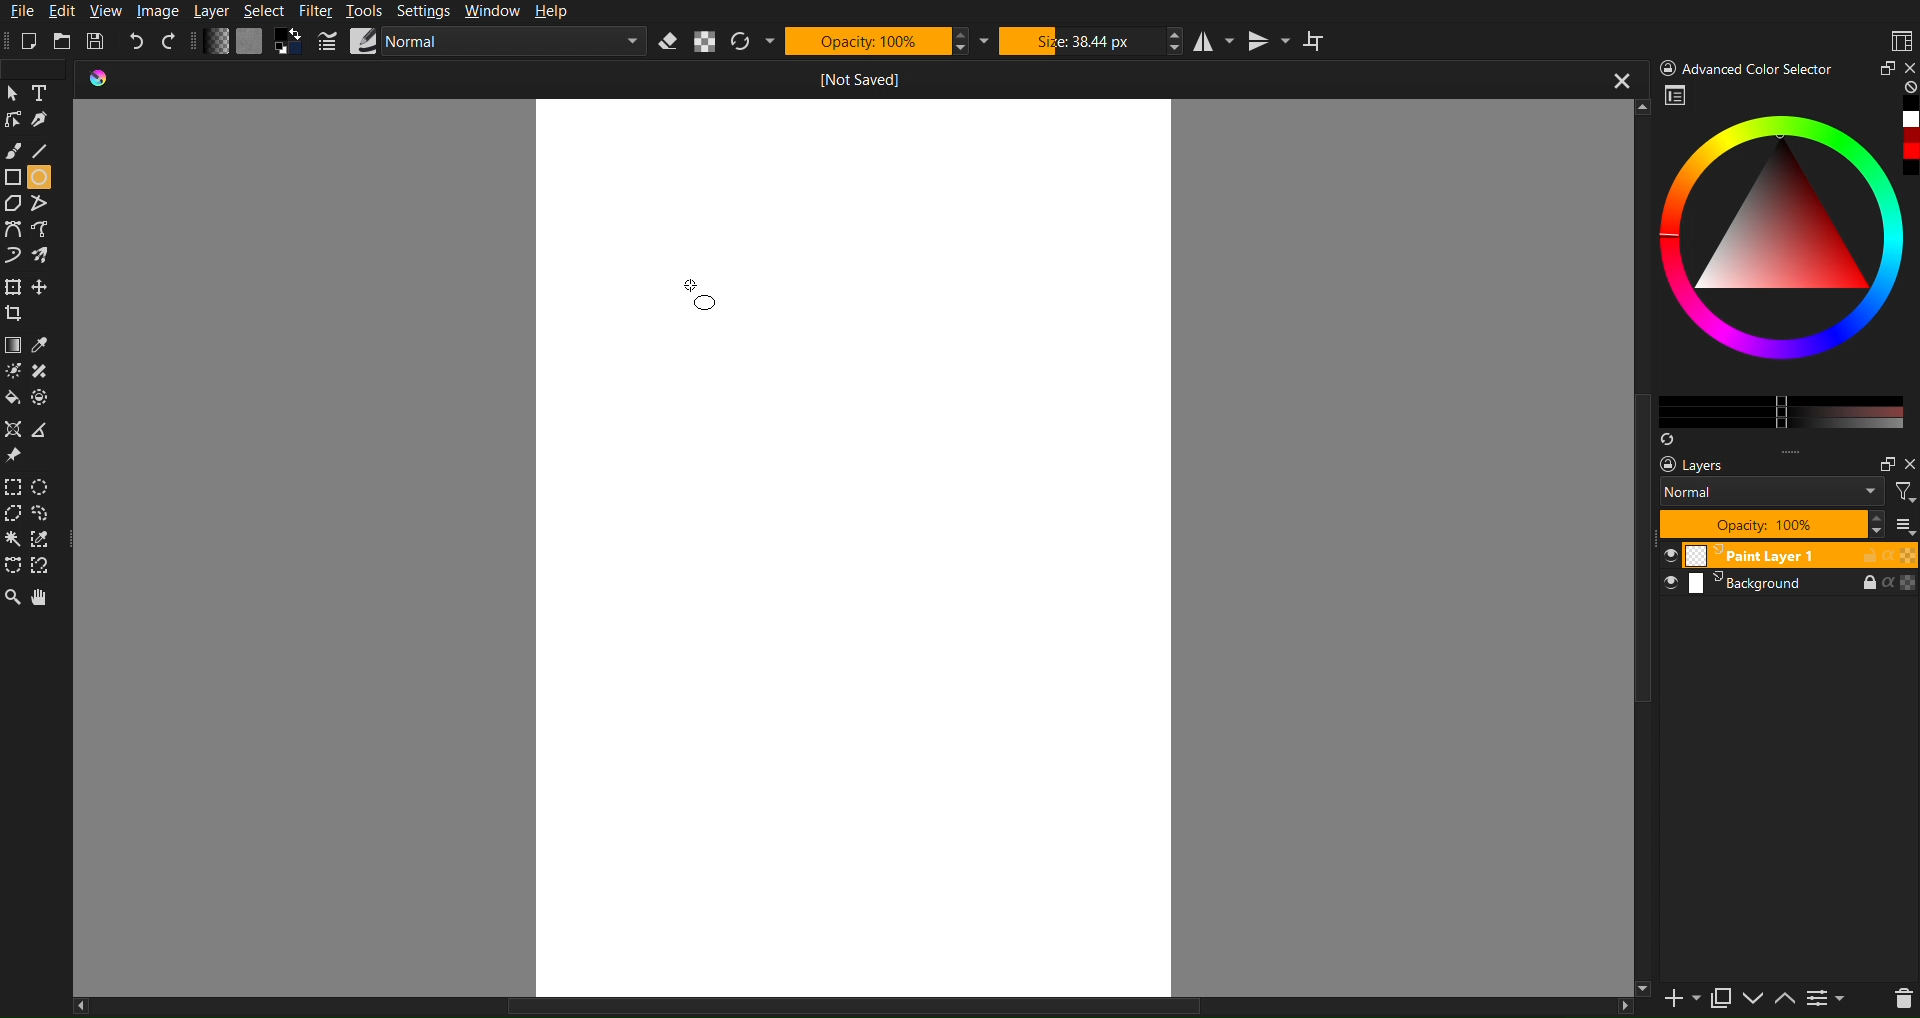 The width and height of the screenshot is (1920, 1018). What do you see at coordinates (43, 430) in the screenshot?
I see `Polygon` at bounding box center [43, 430].